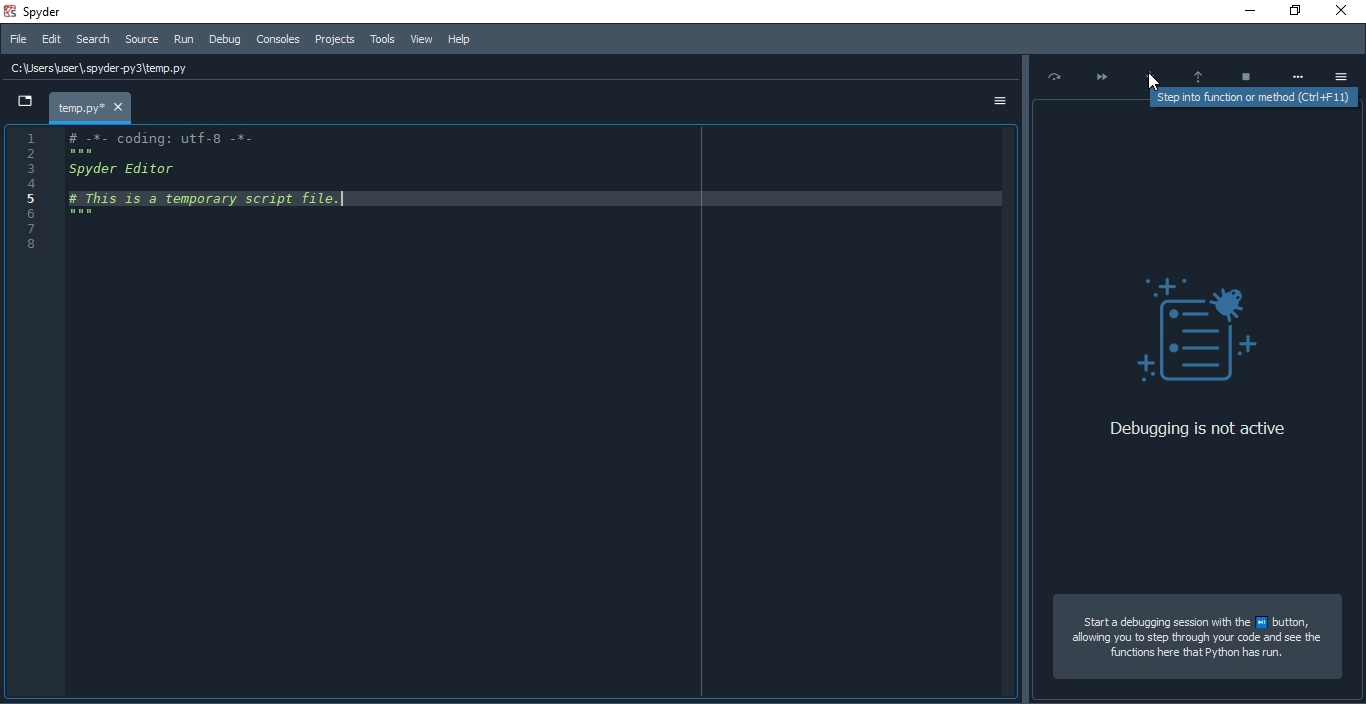  I want to click on minimise, so click(1247, 11).